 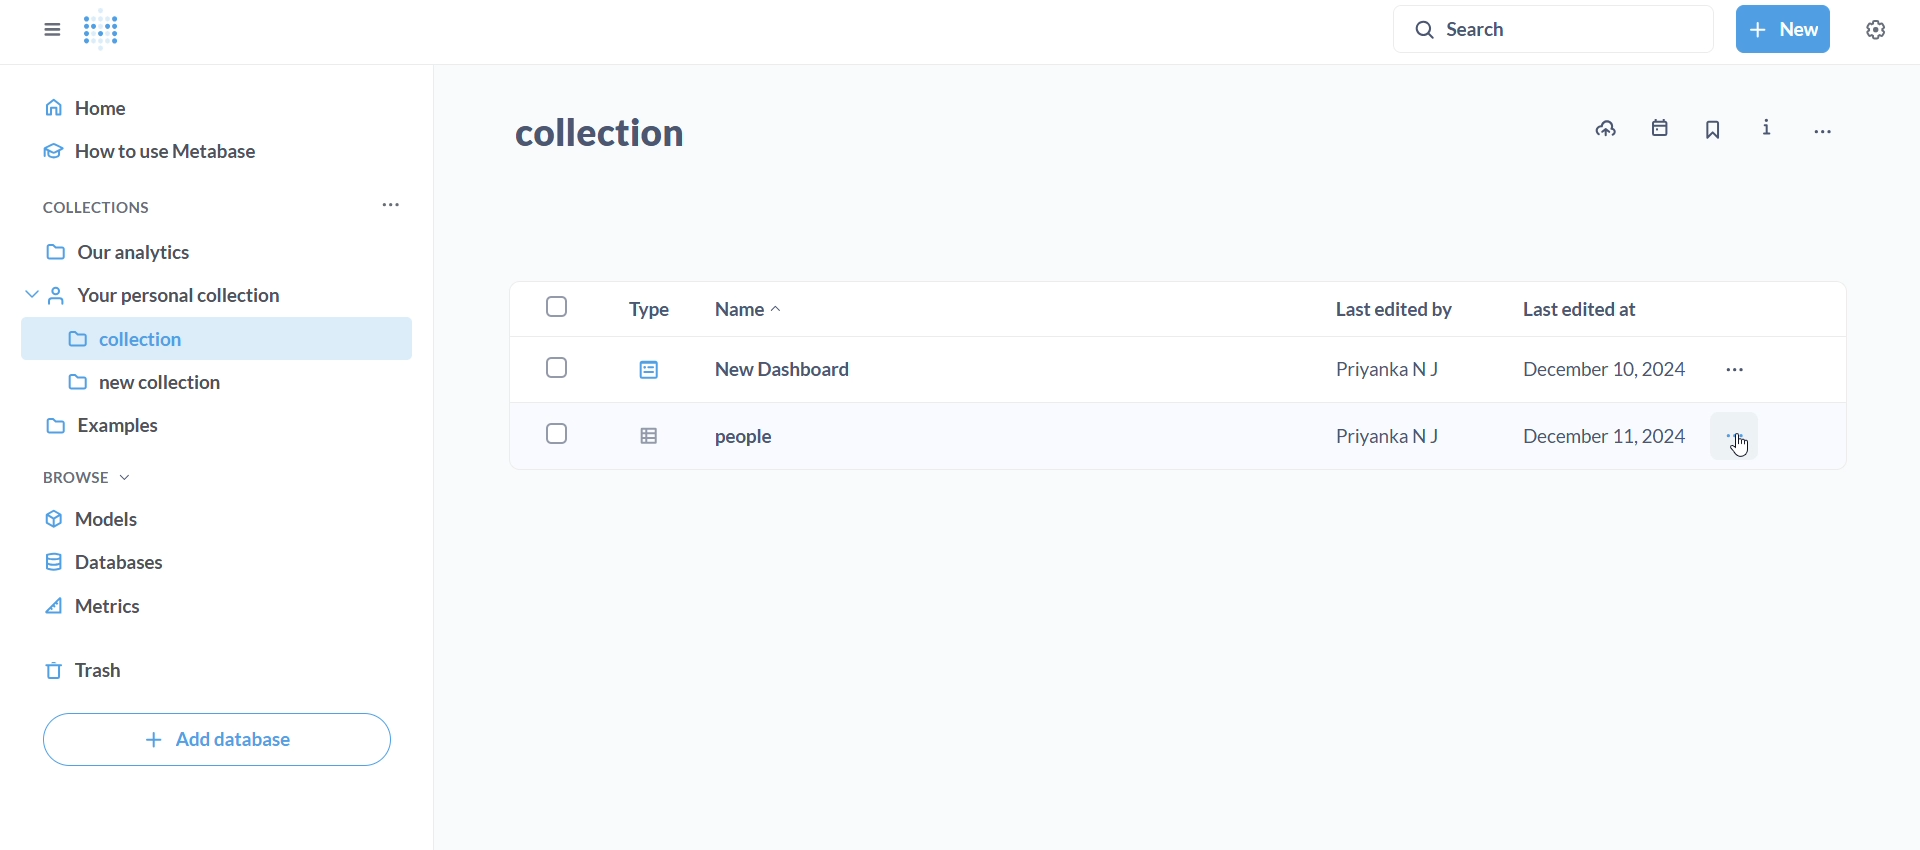 What do you see at coordinates (1782, 29) in the screenshot?
I see `new` at bounding box center [1782, 29].